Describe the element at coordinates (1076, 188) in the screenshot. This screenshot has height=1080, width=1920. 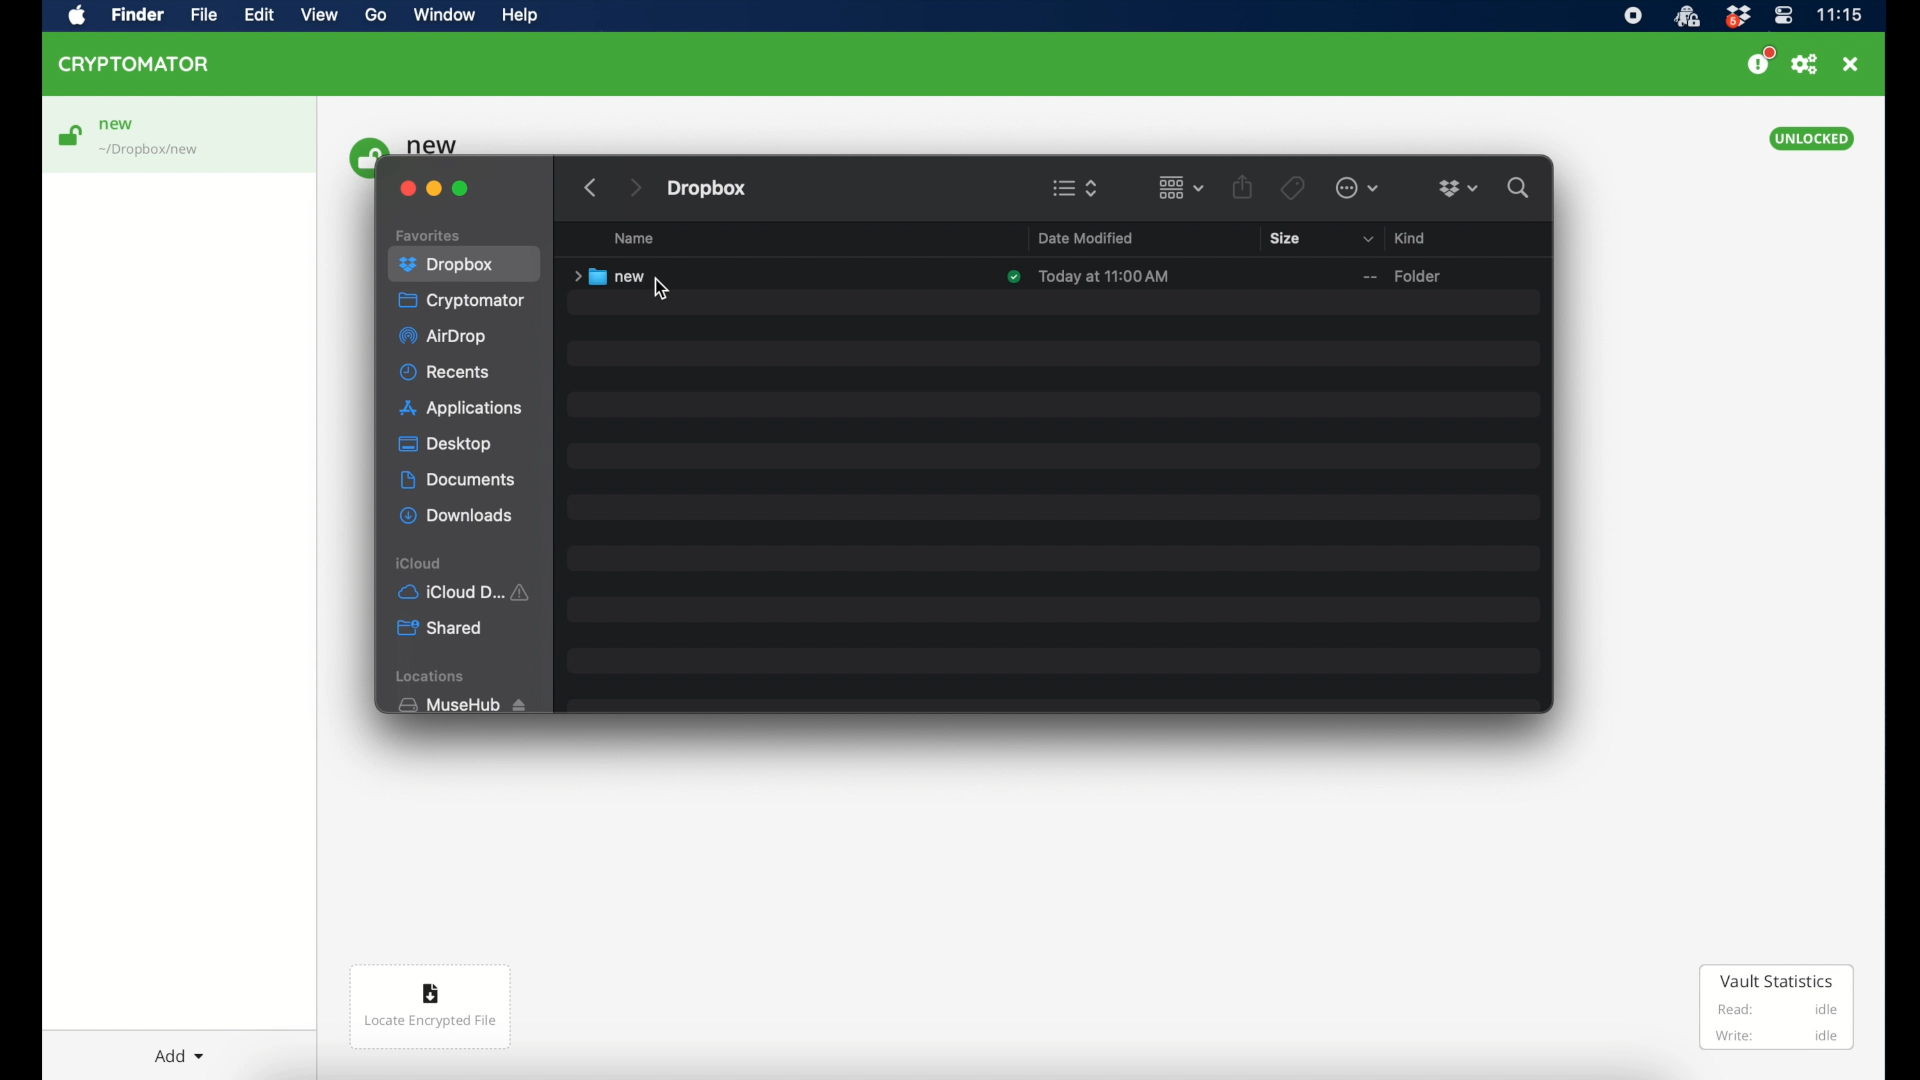
I see `view options` at that location.